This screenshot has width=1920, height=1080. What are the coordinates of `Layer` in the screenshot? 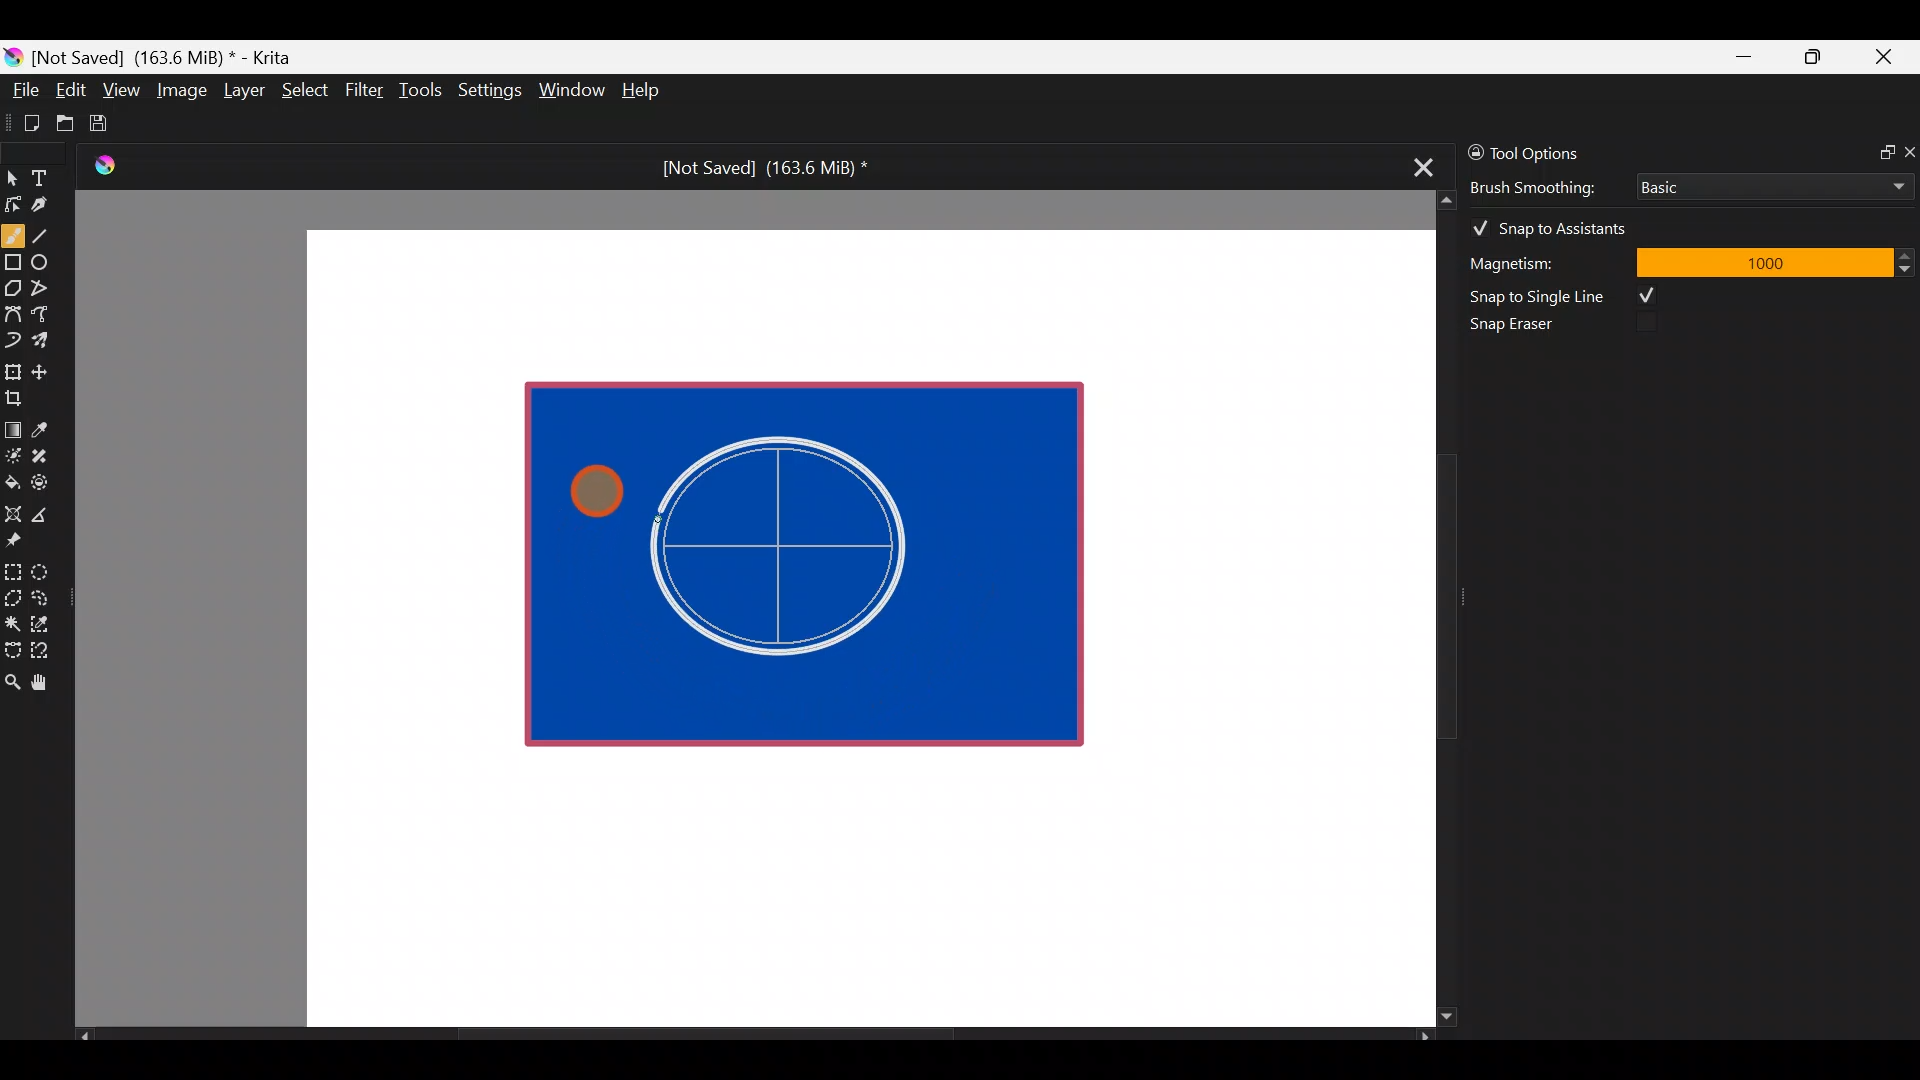 It's located at (242, 95).